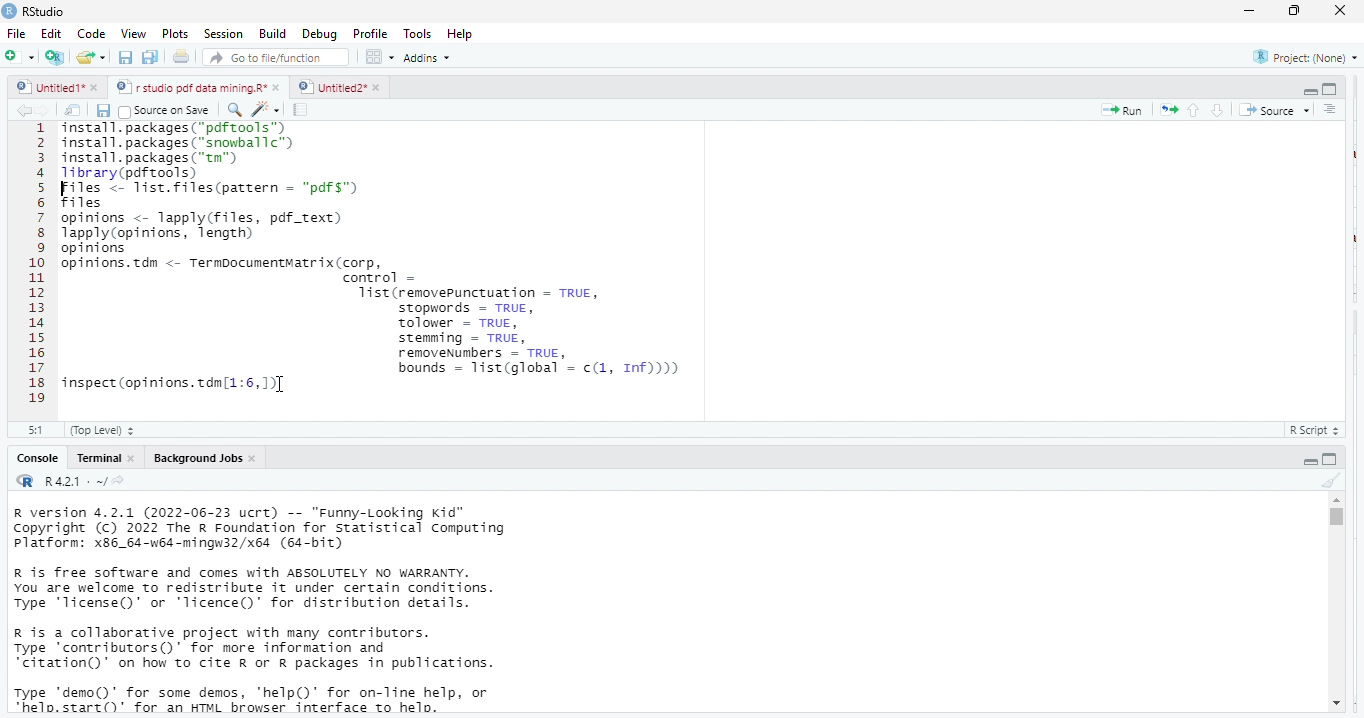  I want to click on untitled 2, so click(330, 86).